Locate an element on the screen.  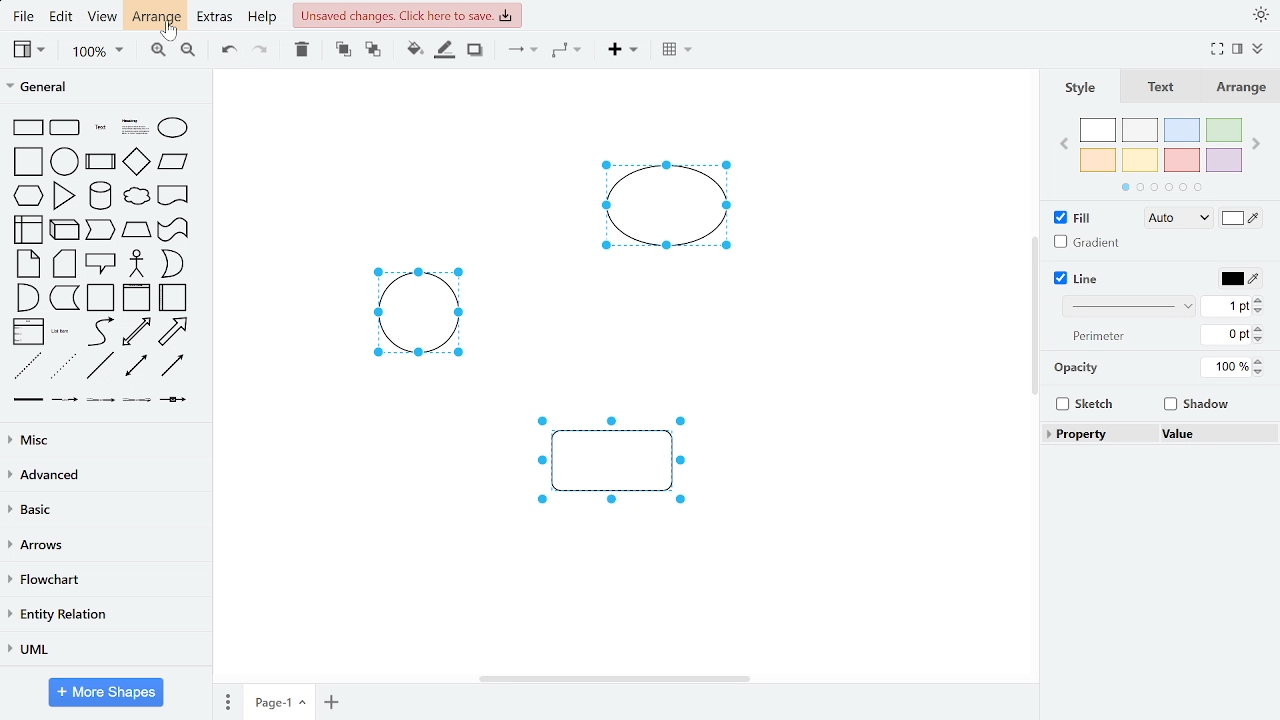
pages is located at coordinates (225, 702).